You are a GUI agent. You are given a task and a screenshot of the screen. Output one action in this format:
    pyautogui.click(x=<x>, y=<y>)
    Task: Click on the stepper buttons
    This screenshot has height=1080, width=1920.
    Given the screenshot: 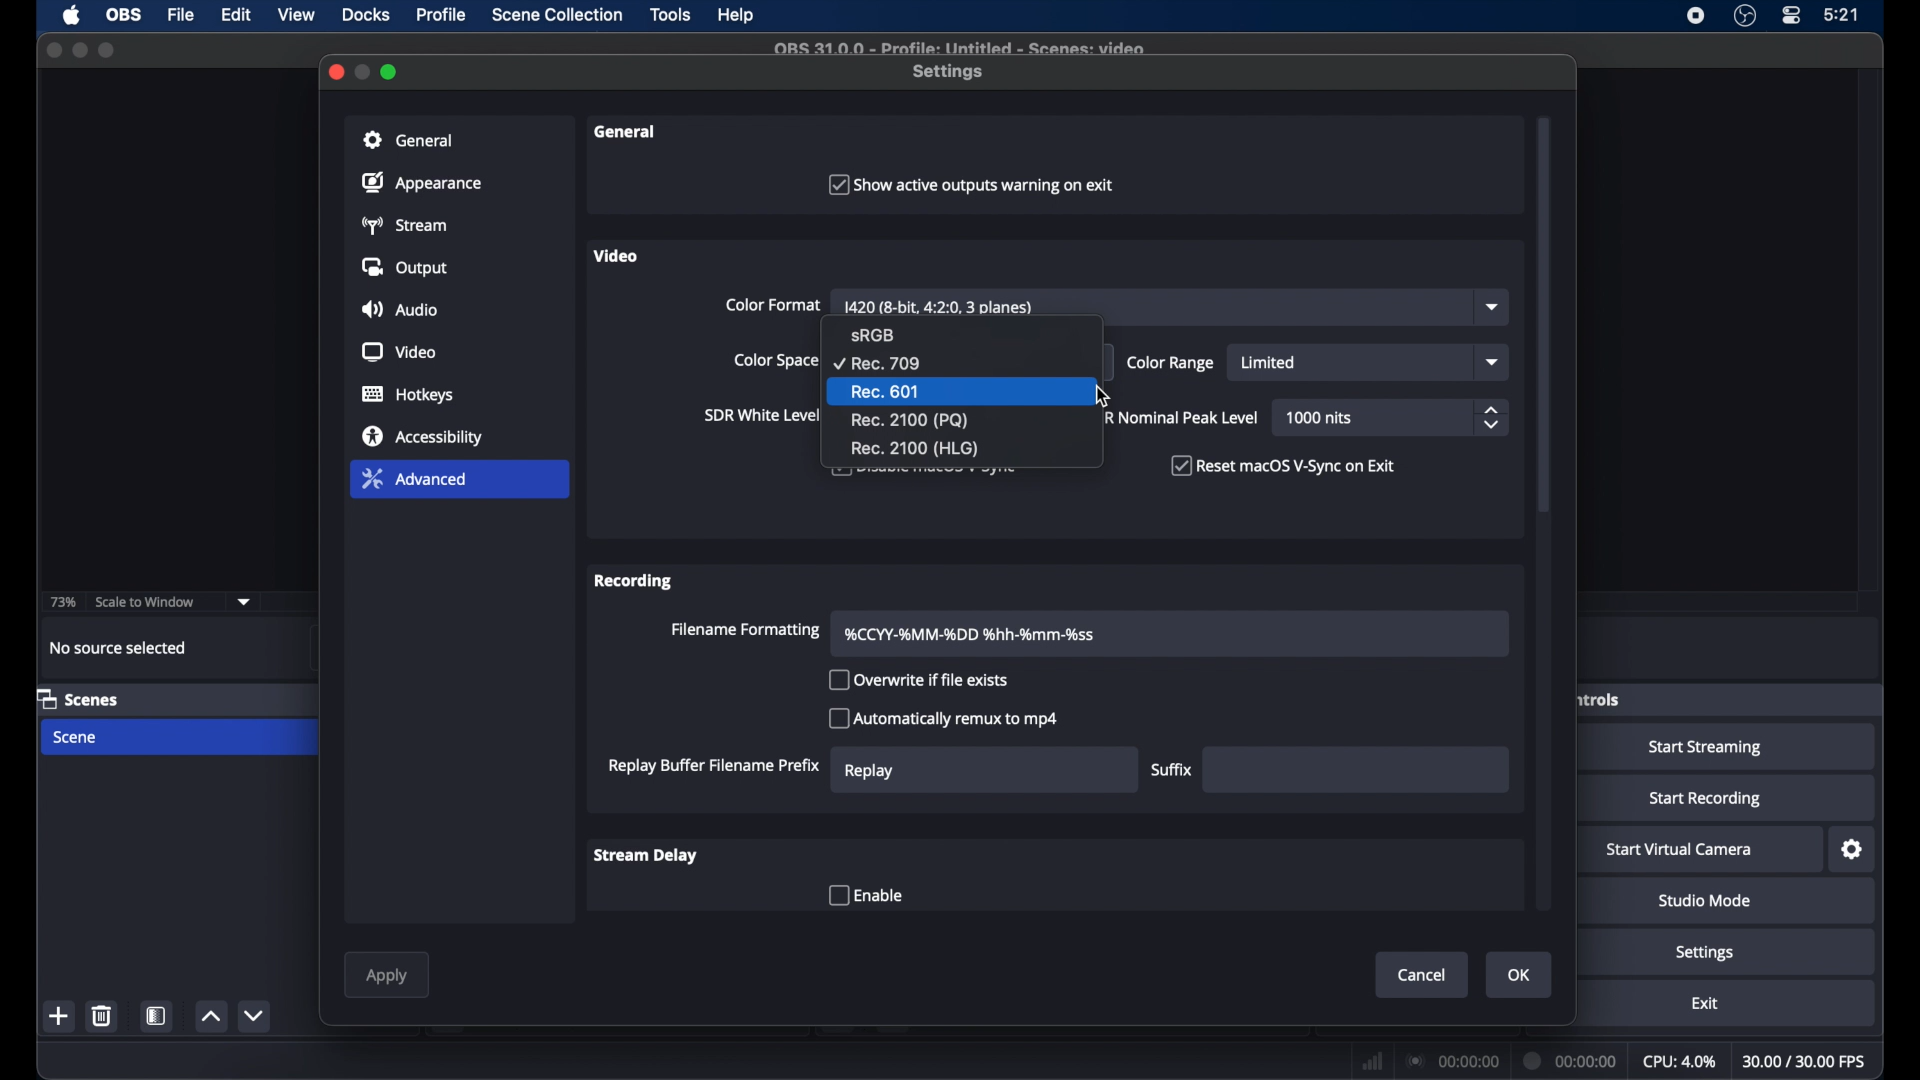 What is the action you would take?
    pyautogui.click(x=1490, y=418)
    